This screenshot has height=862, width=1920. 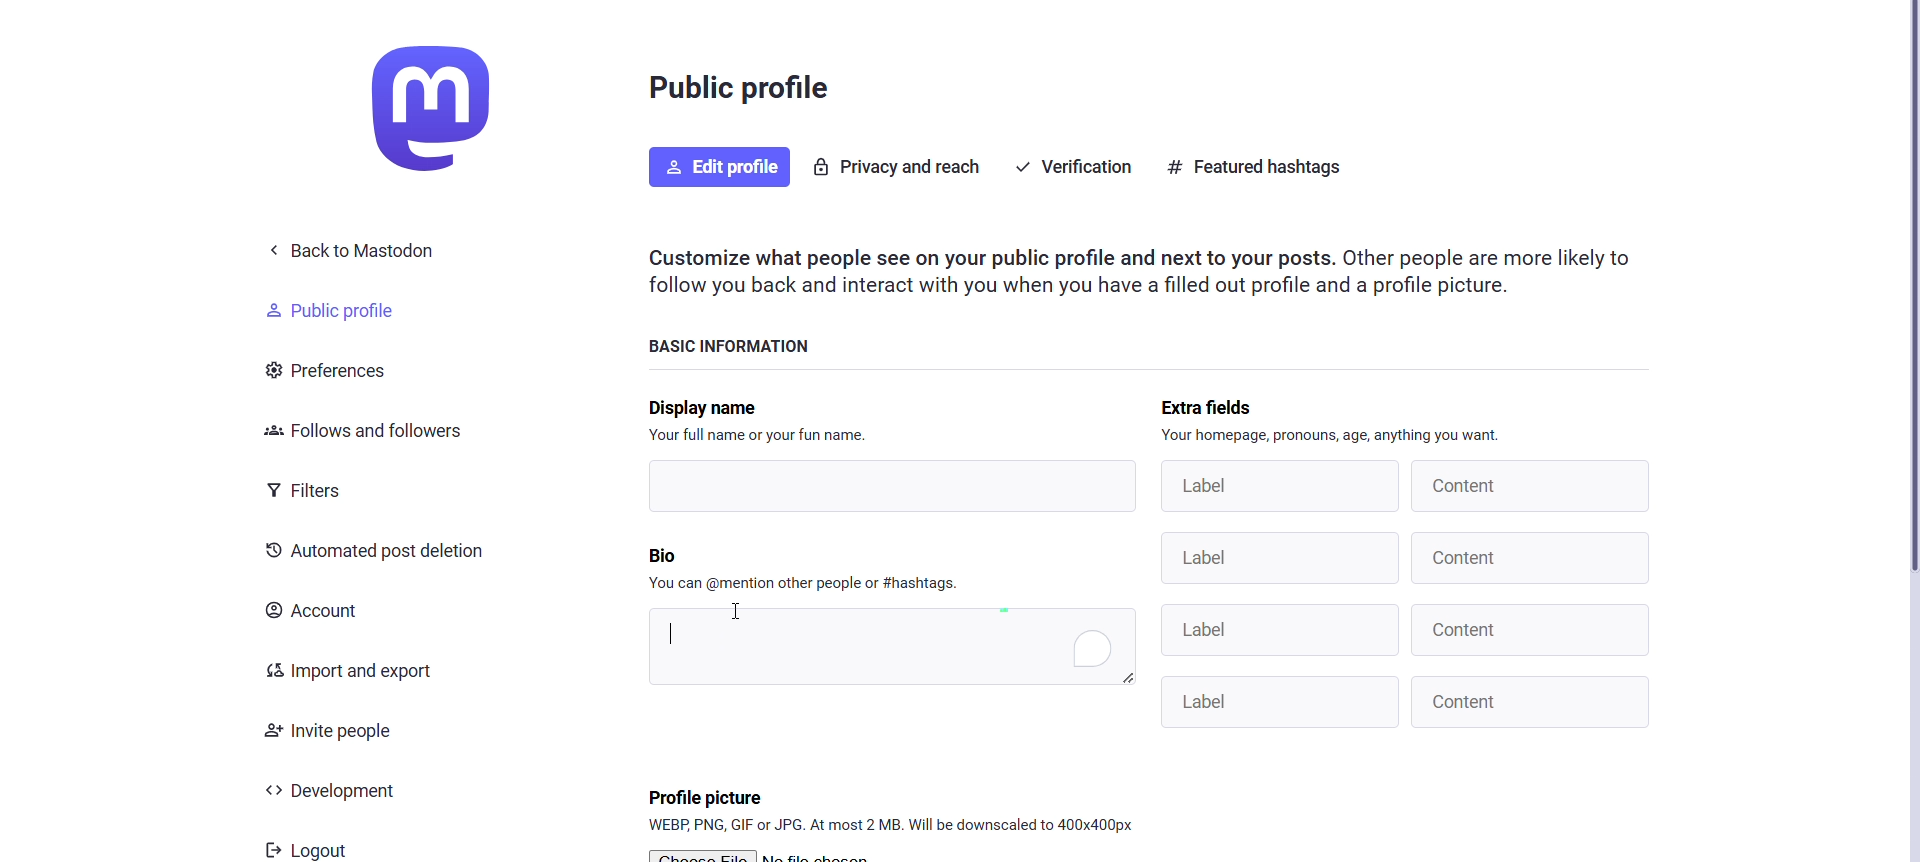 What do you see at coordinates (1534, 557) in the screenshot?
I see `content` at bounding box center [1534, 557].